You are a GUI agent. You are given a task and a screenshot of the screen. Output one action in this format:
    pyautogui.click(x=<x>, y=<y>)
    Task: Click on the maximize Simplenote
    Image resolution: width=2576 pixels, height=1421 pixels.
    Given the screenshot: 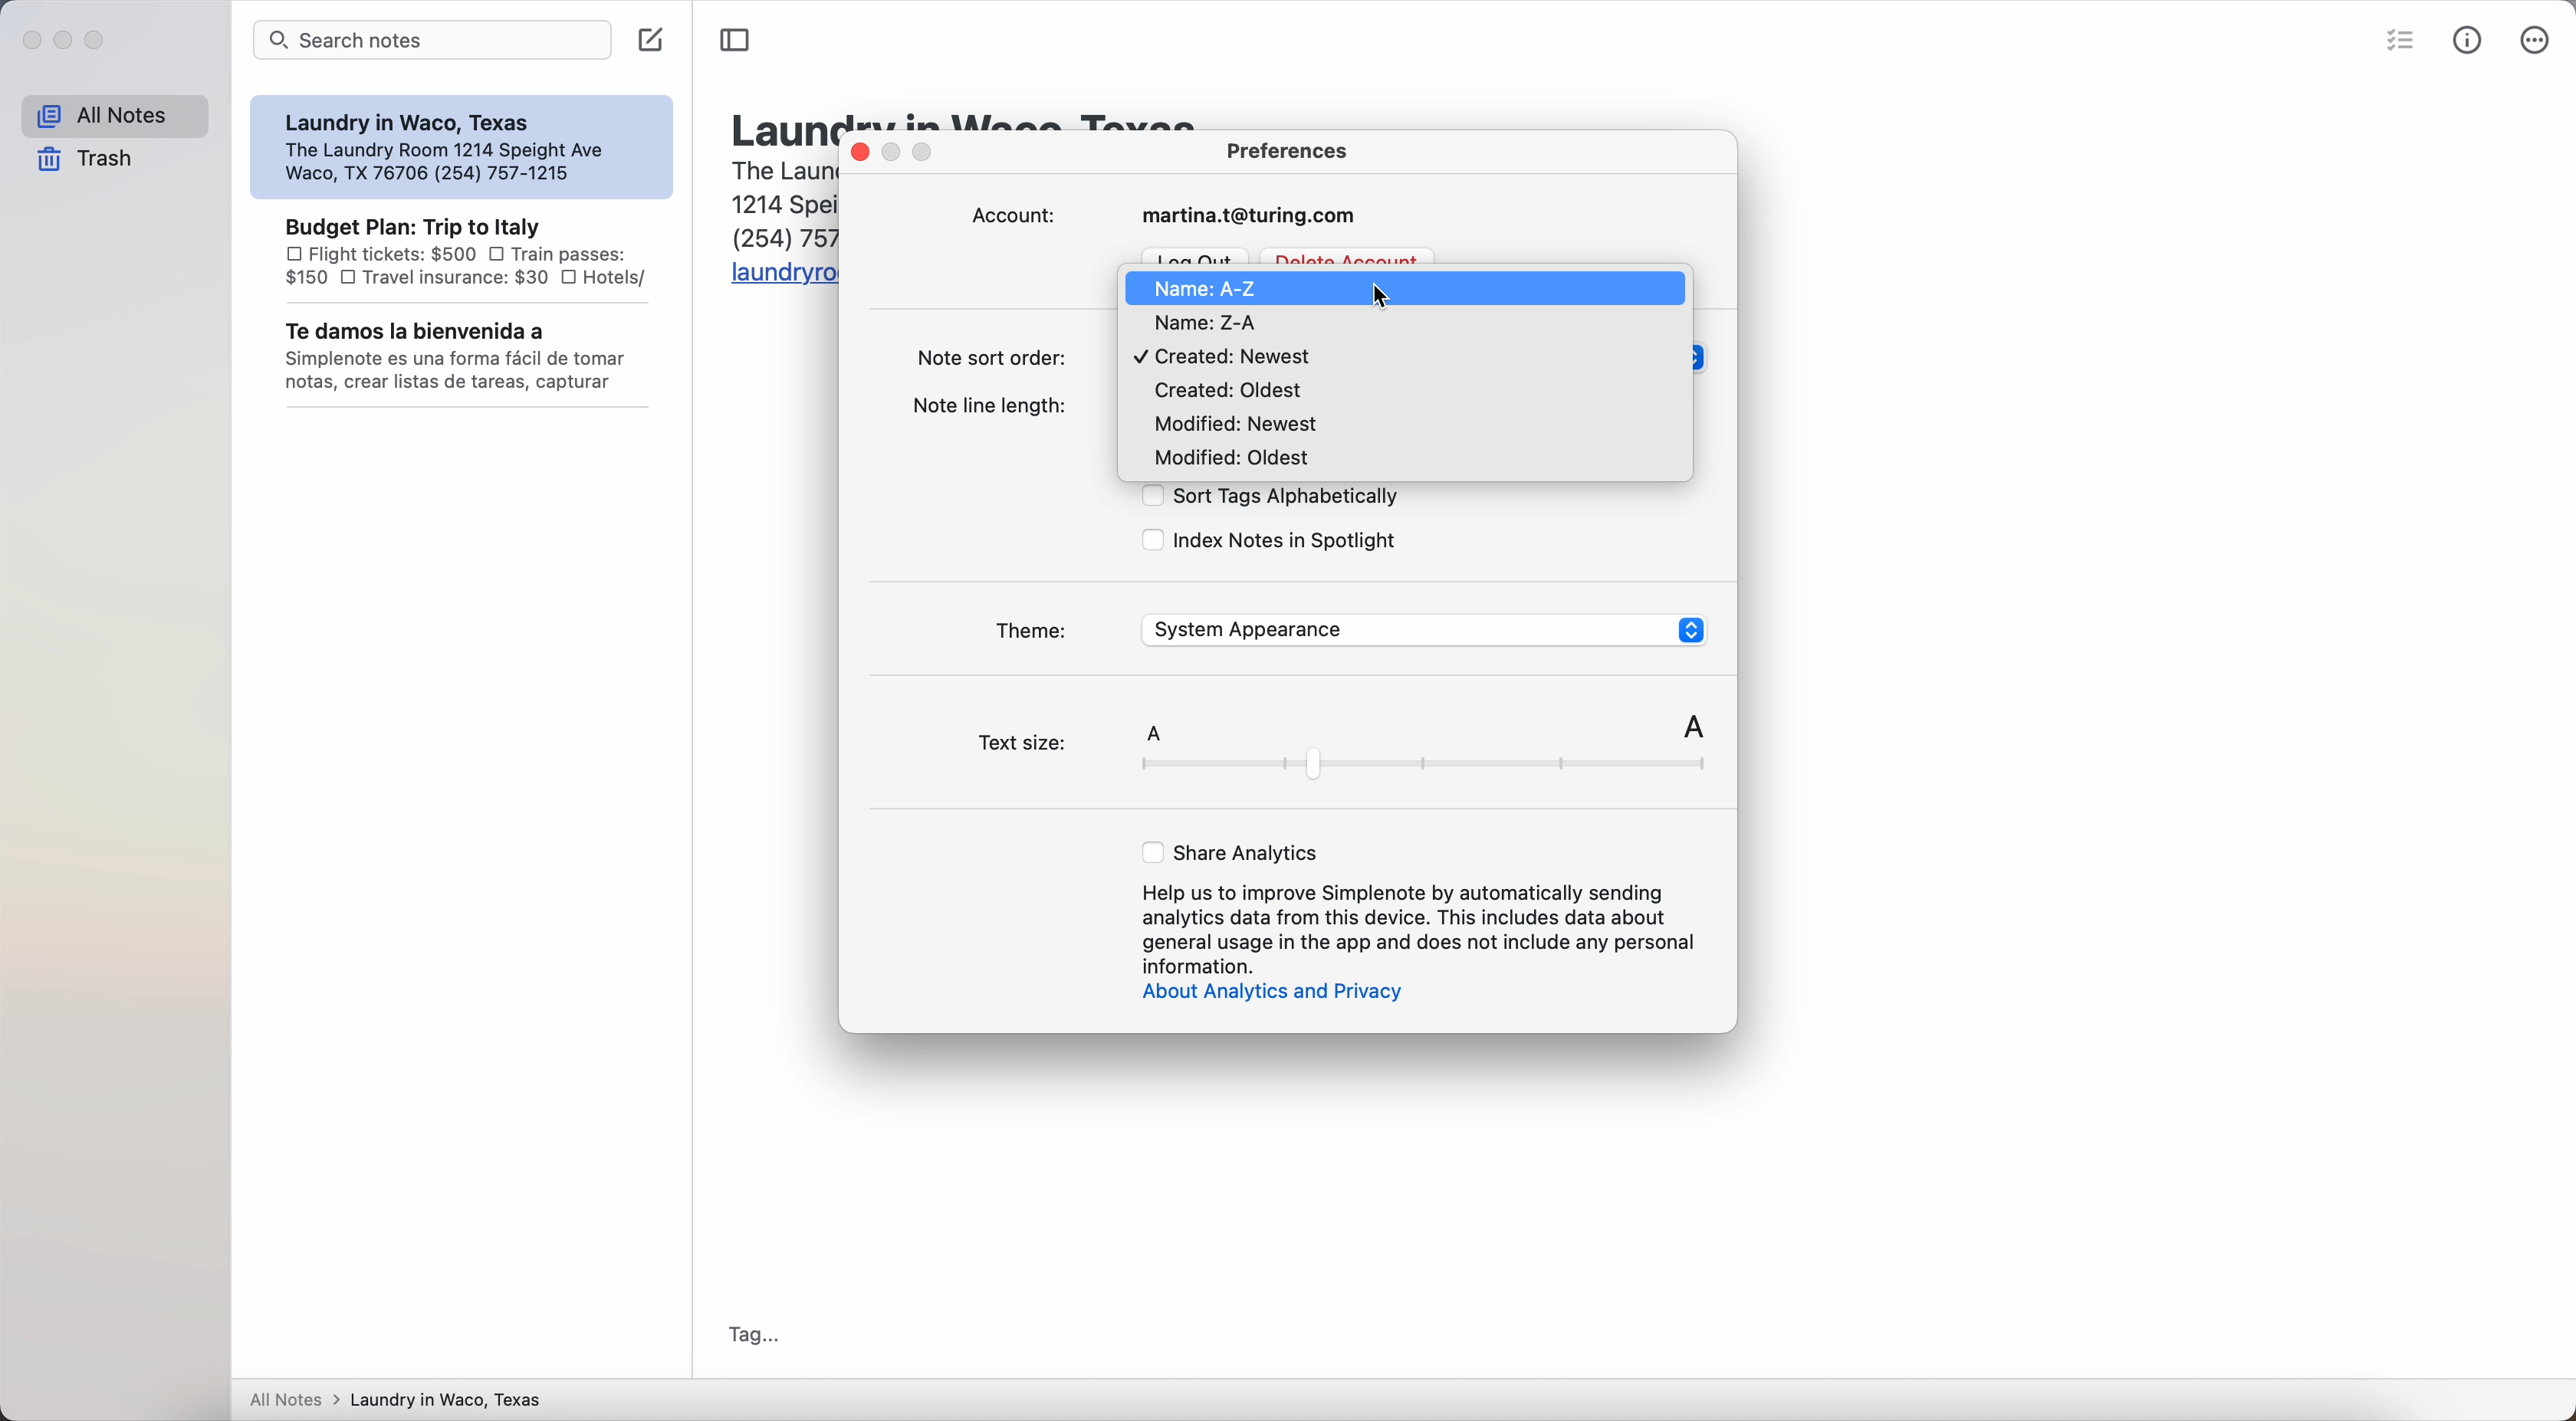 What is the action you would take?
    pyautogui.click(x=97, y=41)
    